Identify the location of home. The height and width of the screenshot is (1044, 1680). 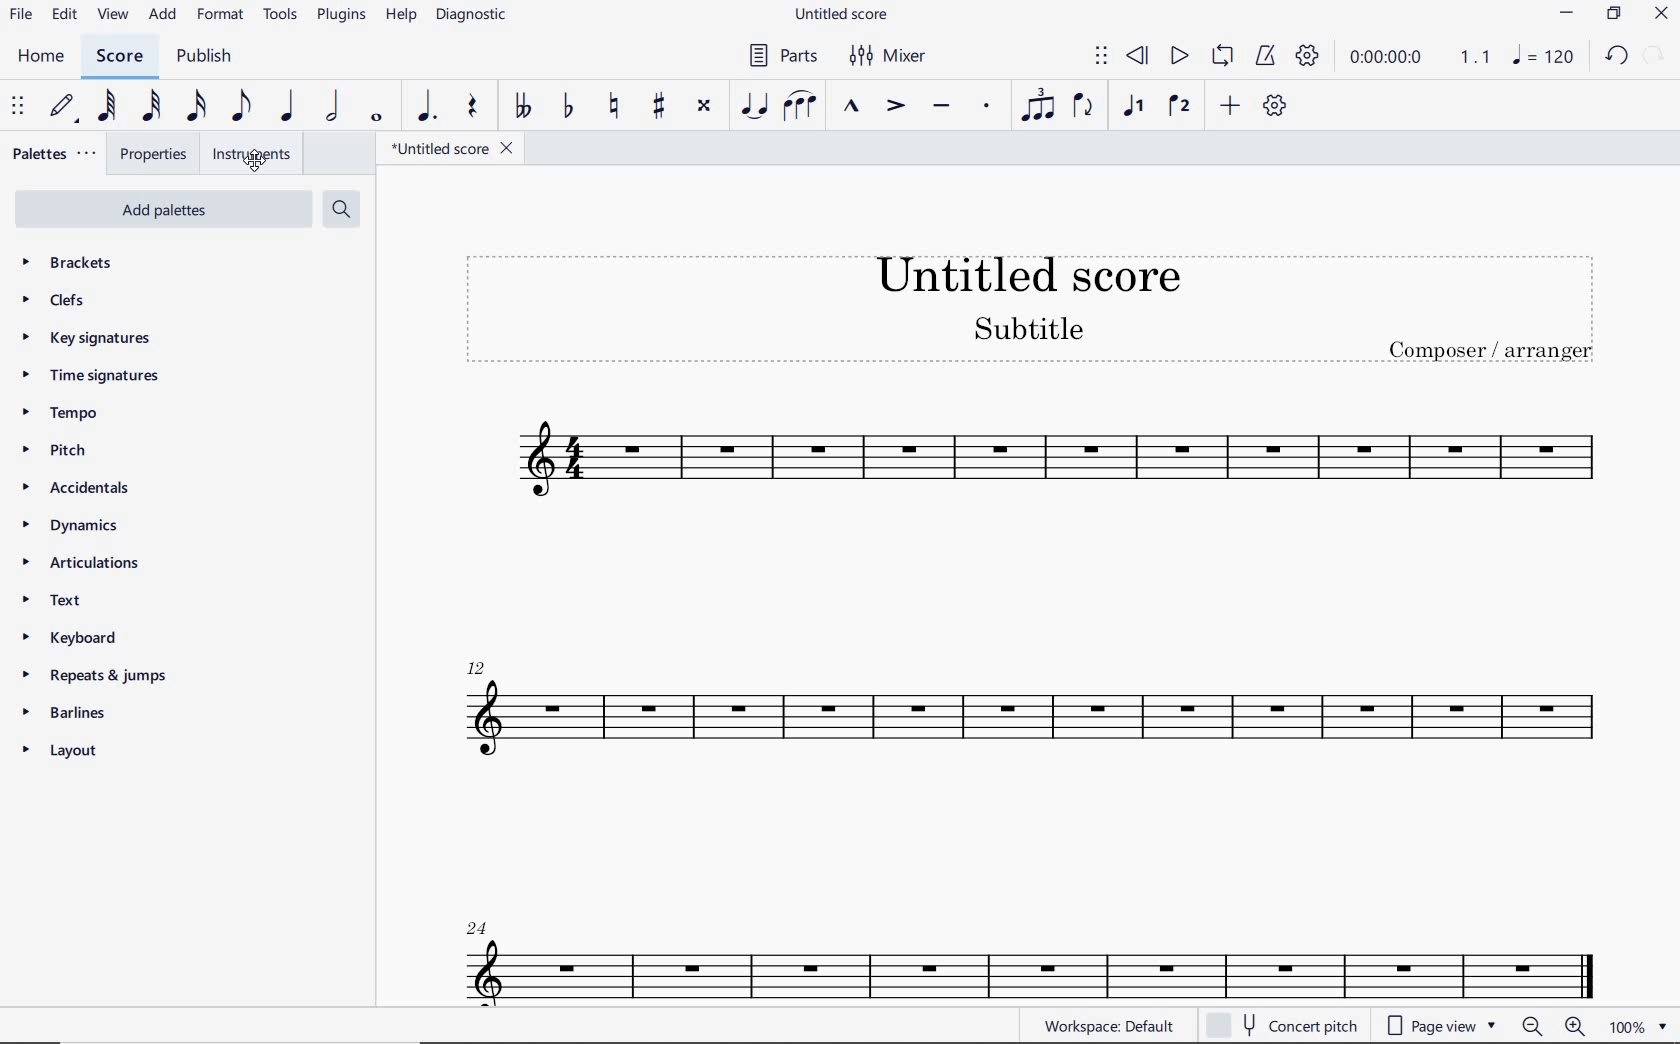
(46, 59).